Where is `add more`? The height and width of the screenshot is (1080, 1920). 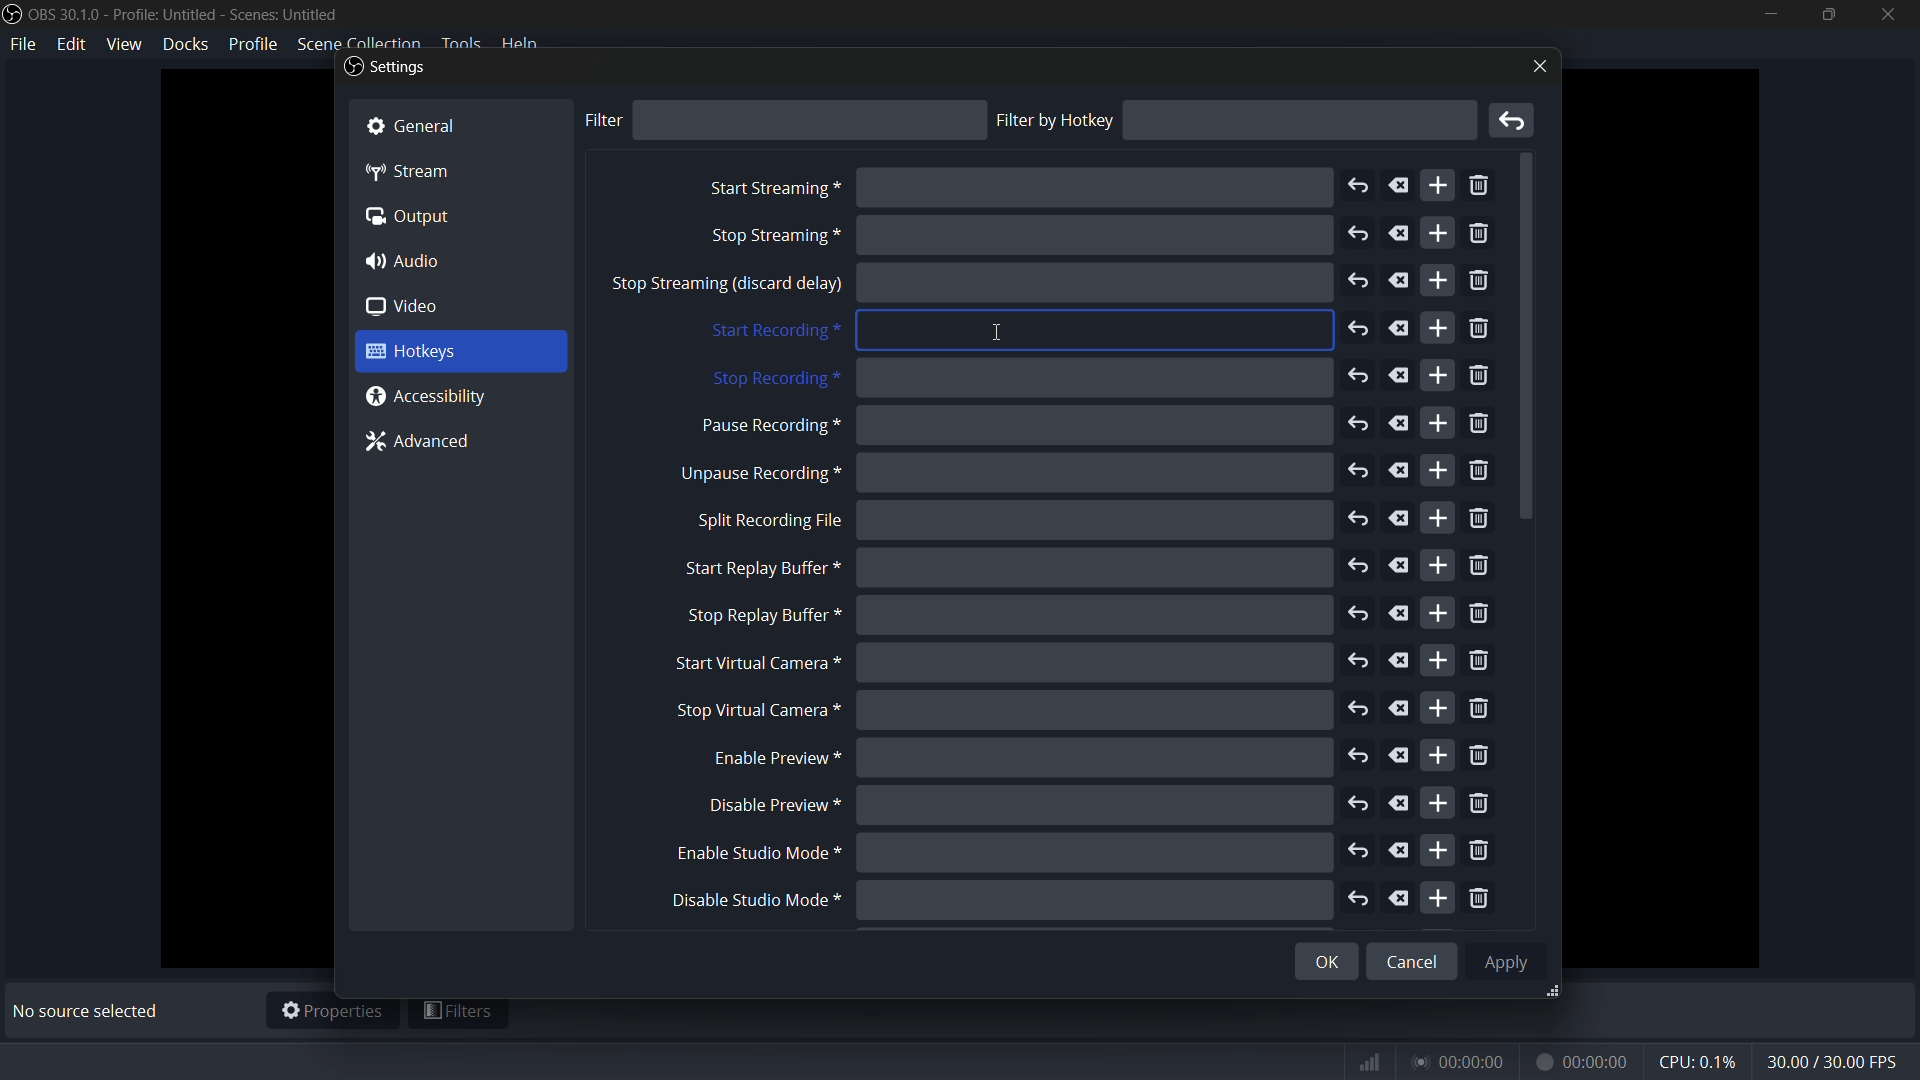 add more is located at coordinates (1437, 757).